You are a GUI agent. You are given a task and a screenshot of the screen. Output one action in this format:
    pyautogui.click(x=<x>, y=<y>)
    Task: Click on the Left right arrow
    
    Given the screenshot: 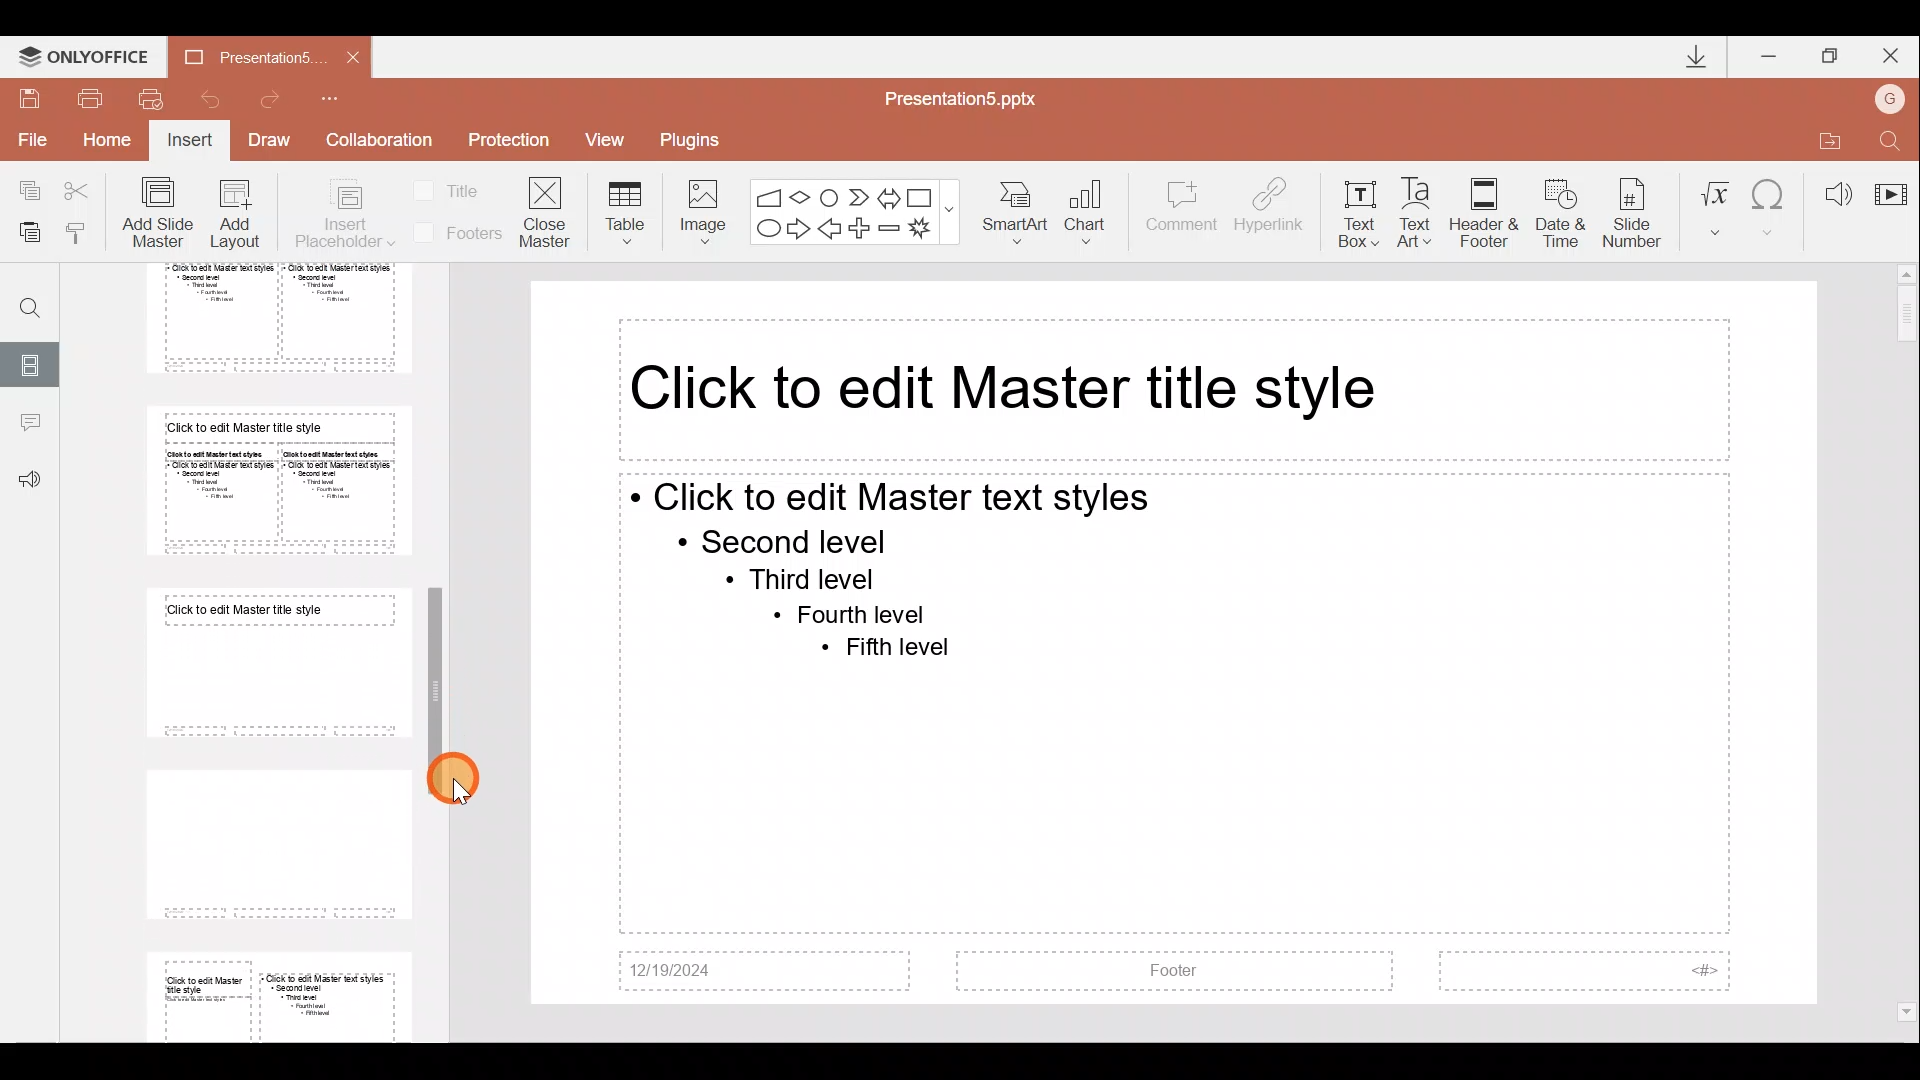 What is the action you would take?
    pyautogui.click(x=888, y=194)
    